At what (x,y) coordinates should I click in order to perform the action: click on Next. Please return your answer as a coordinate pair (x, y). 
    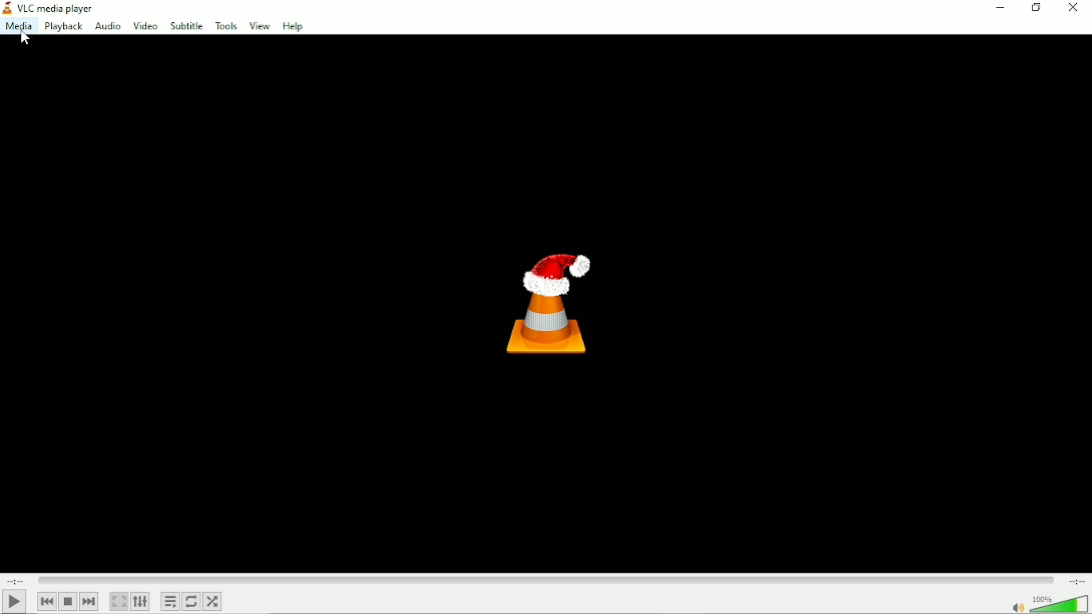
    Looking at the image, I should click on (90, 601).